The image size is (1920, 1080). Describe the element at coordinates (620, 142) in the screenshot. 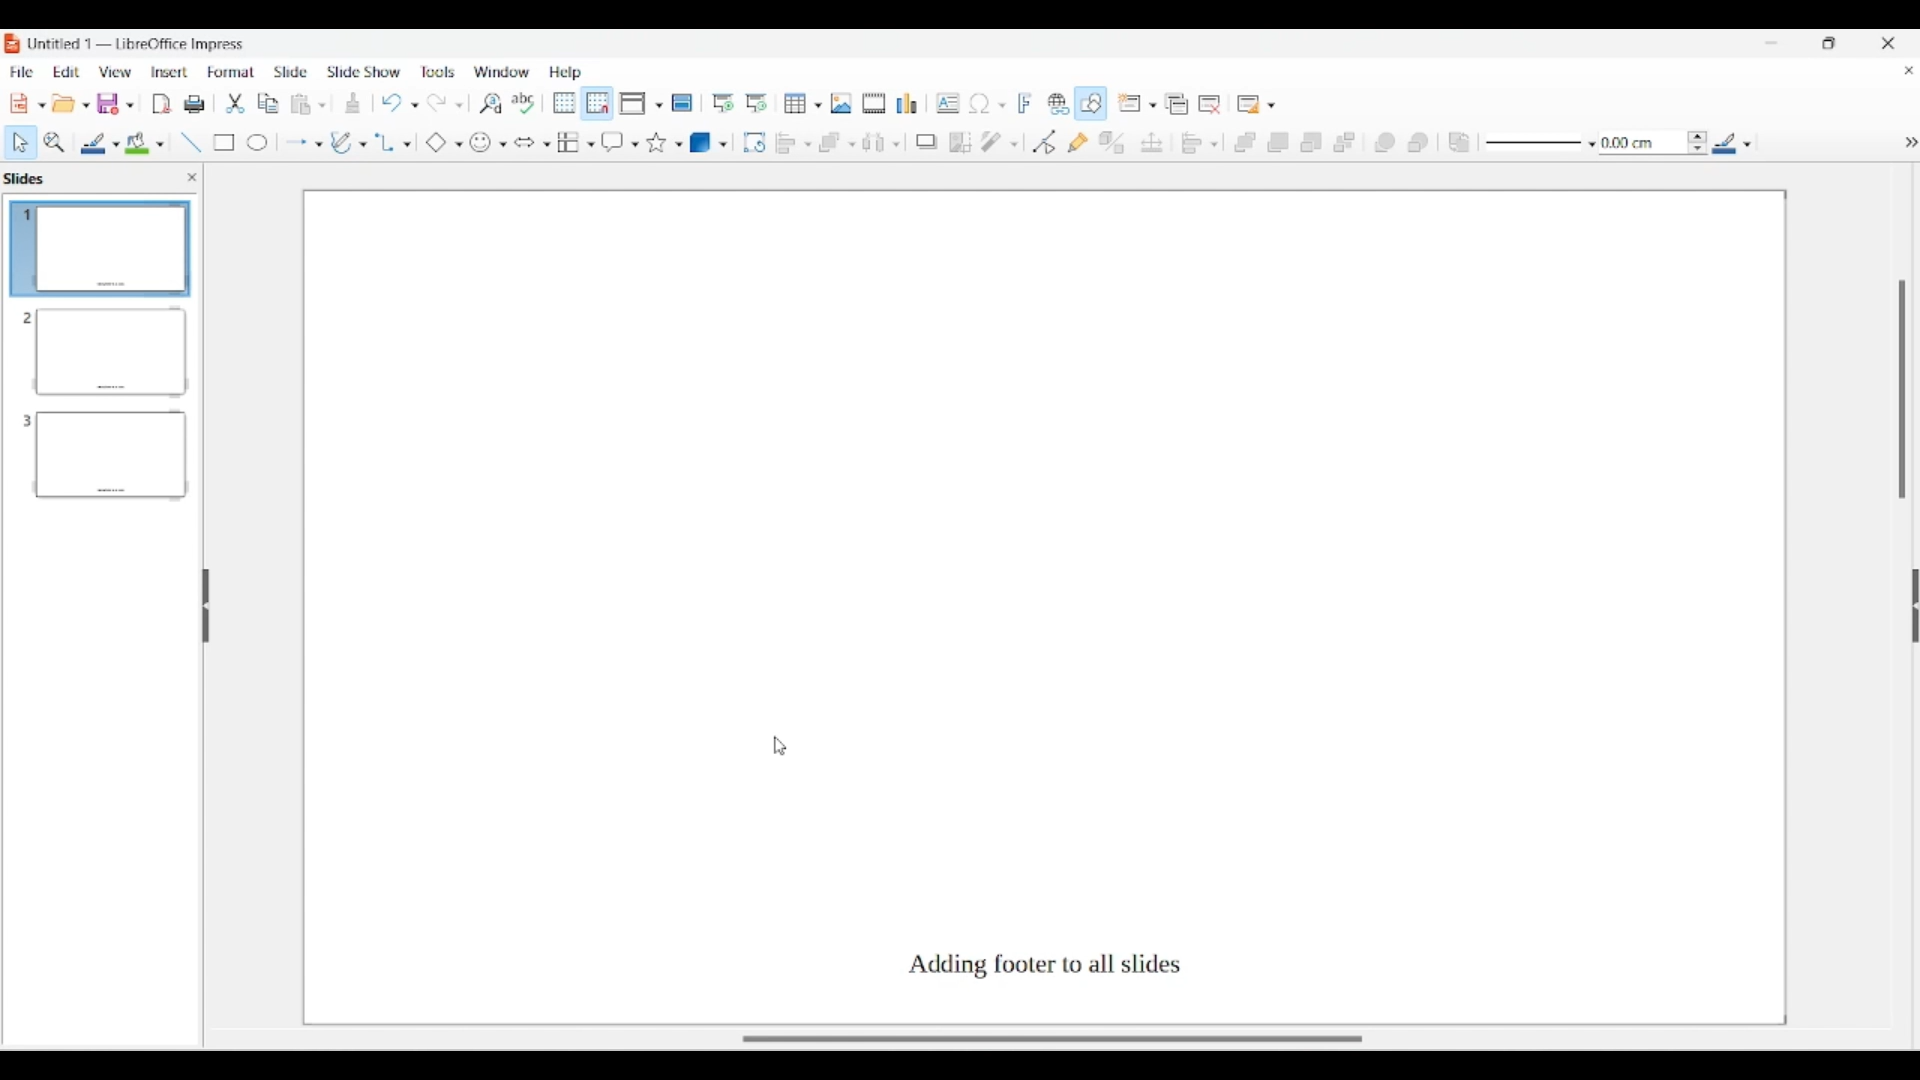

I see `Callout shape options` at that location.